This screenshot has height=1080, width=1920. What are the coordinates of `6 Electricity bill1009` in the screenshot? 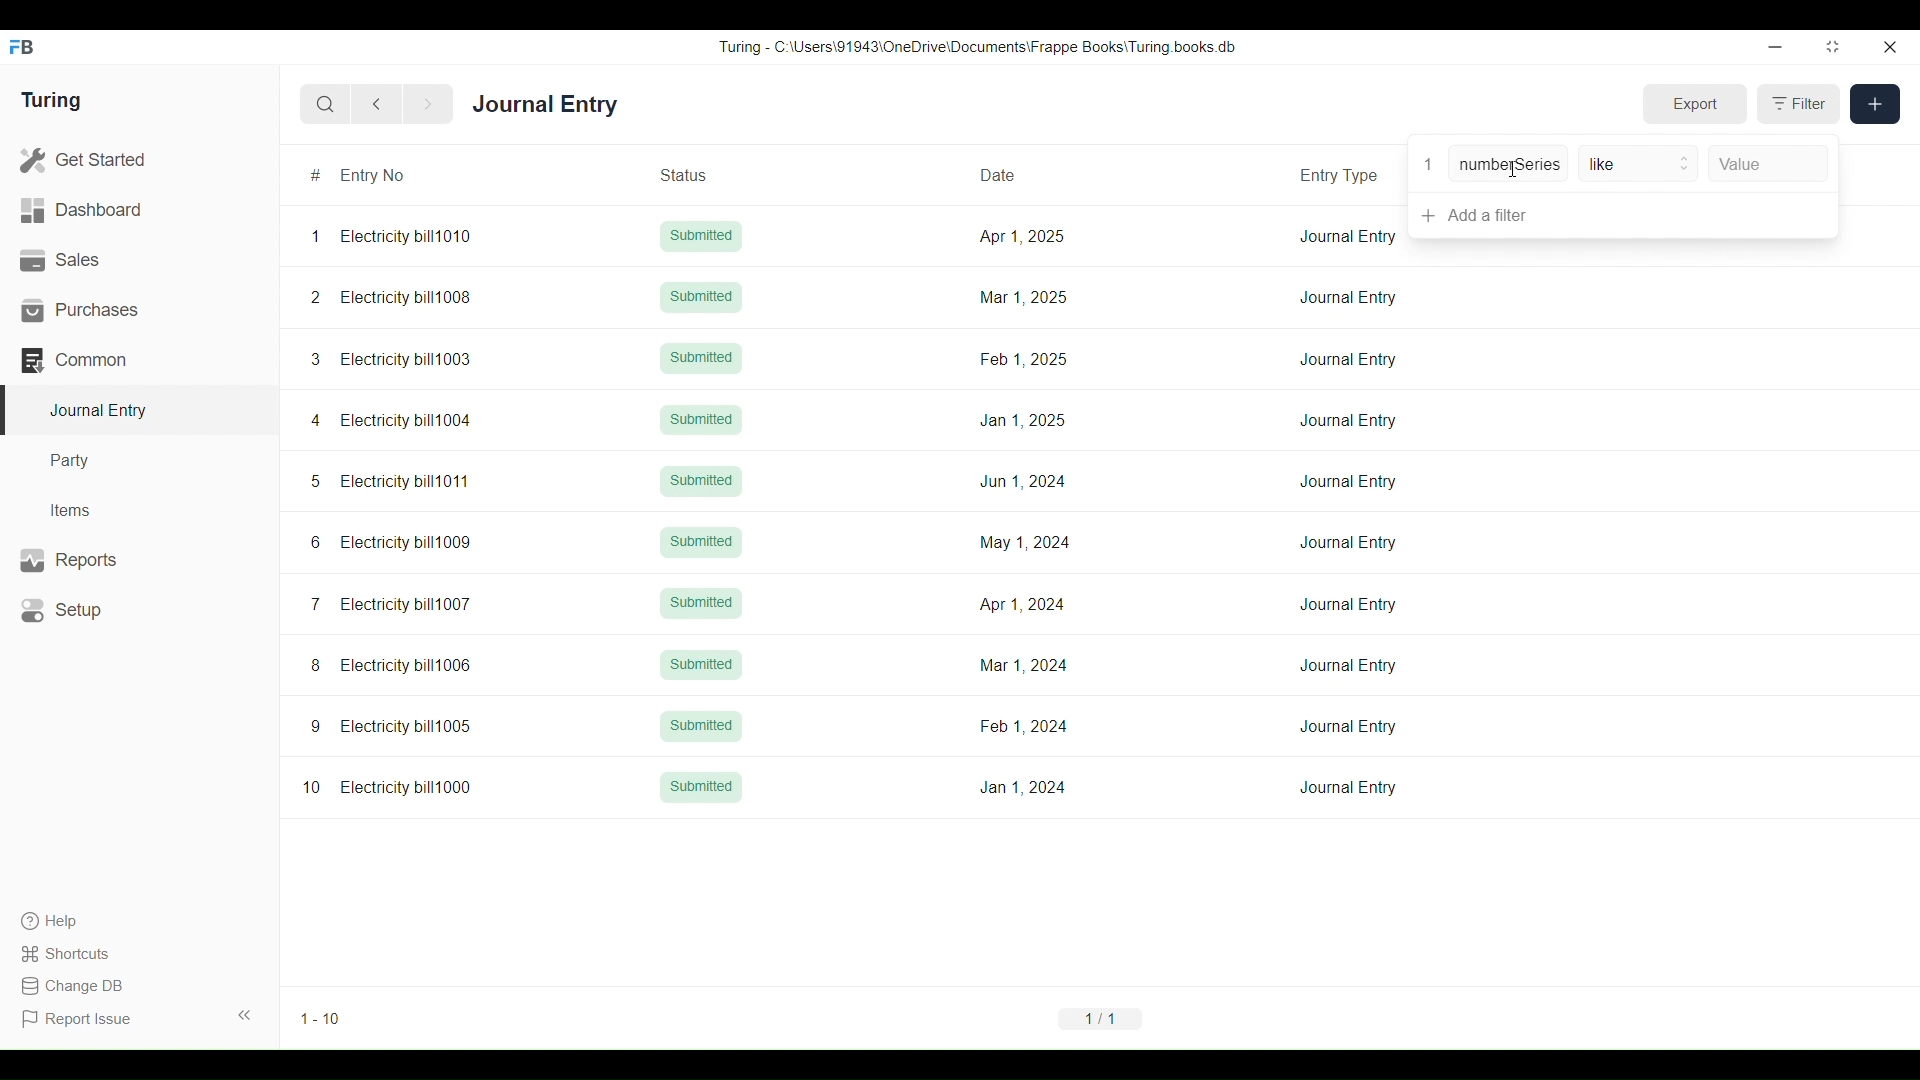 It's located at (391, 542).